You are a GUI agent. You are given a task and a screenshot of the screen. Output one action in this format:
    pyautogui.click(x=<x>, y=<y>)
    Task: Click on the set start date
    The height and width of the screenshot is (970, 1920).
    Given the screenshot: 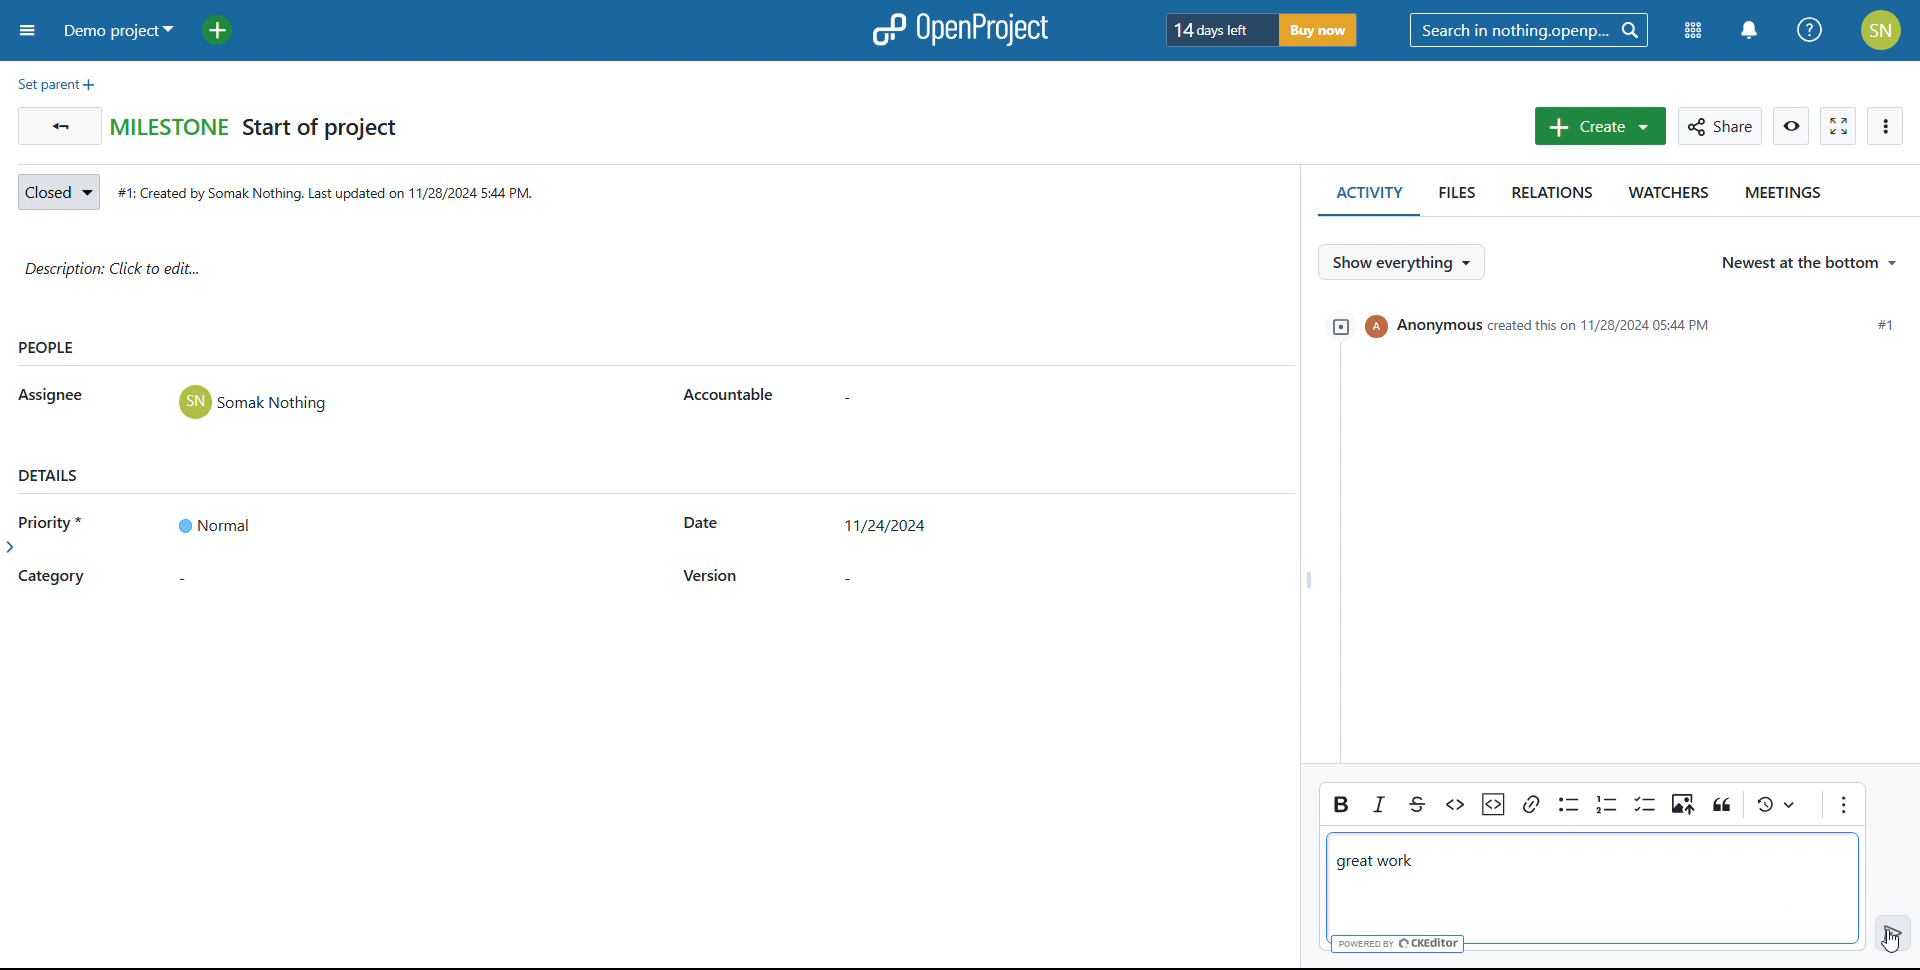 What is the action you would take?
    pyautogui.click(x=890, y=528)
    